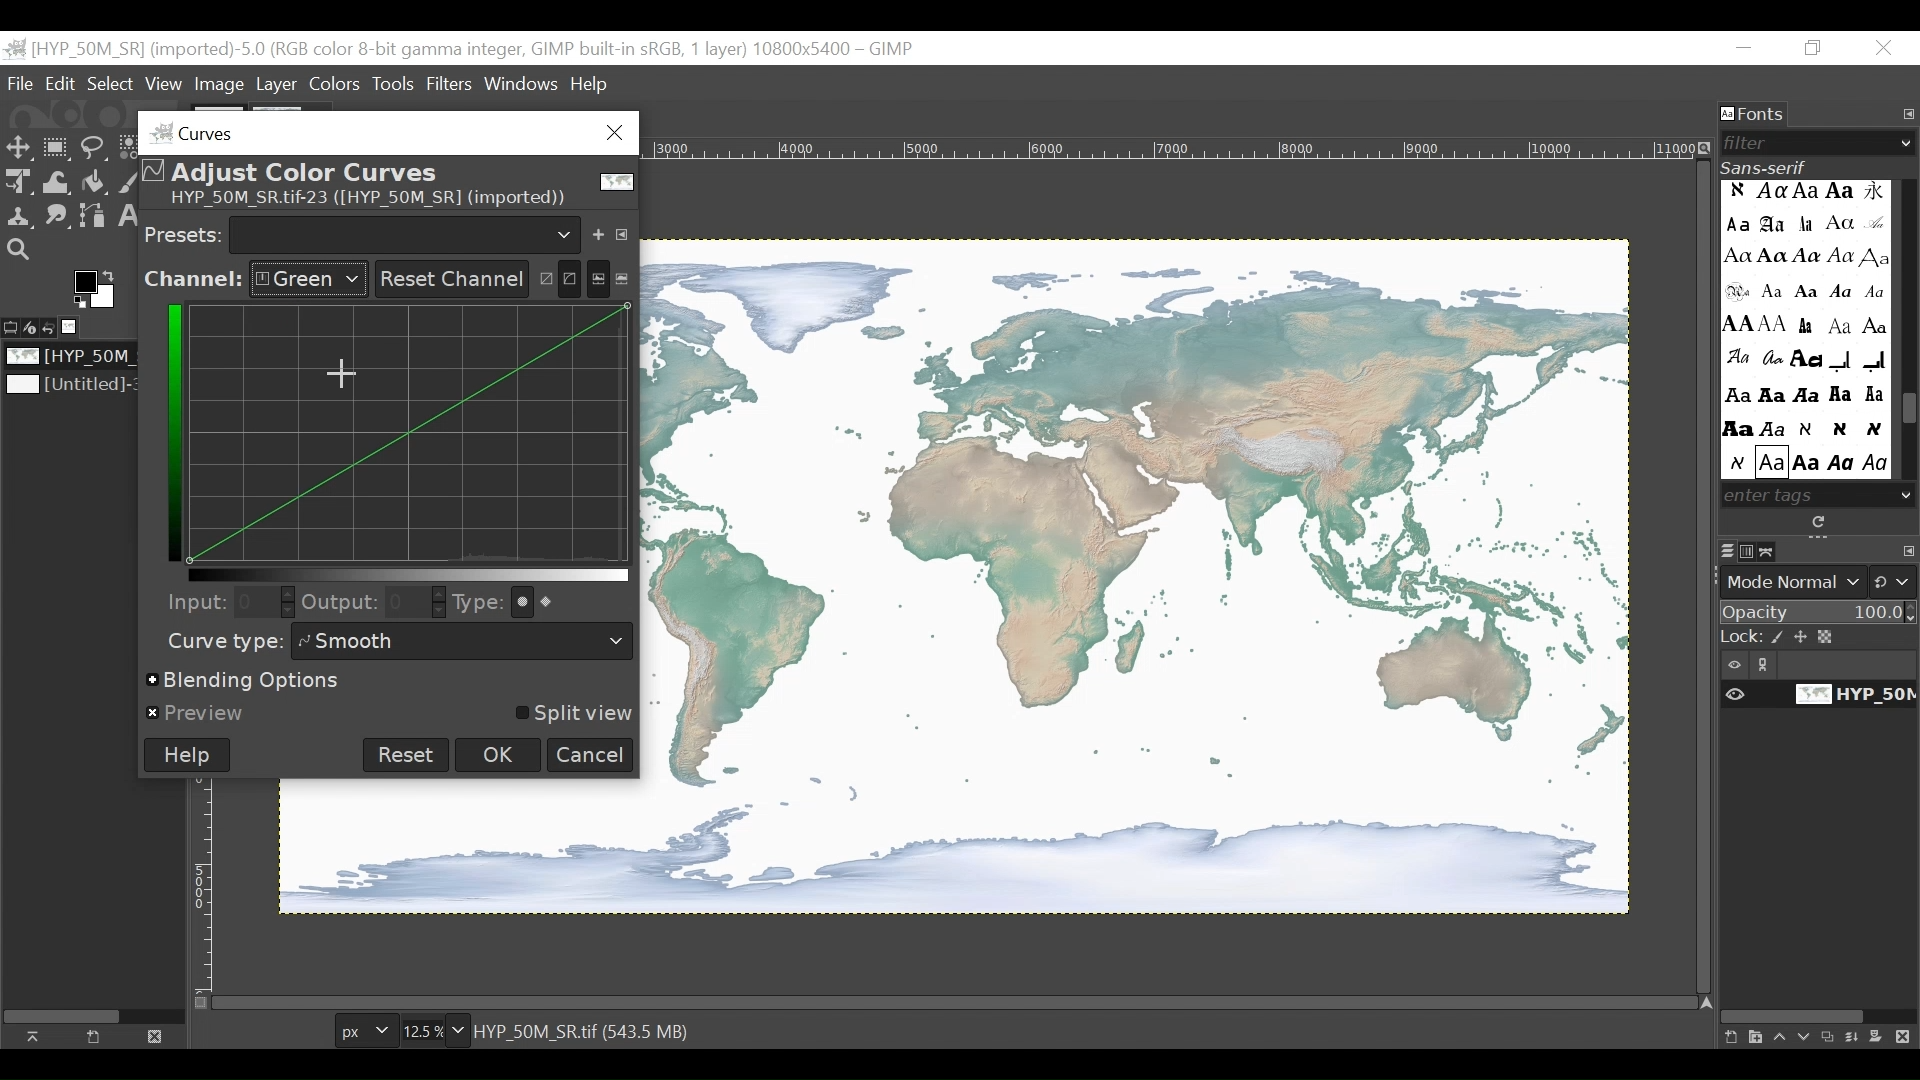 The image size is (1920, 1080). What do you see at coordinates (33, 326) in the screenshot?
I see `Device status` at bounding box center [33, 326].